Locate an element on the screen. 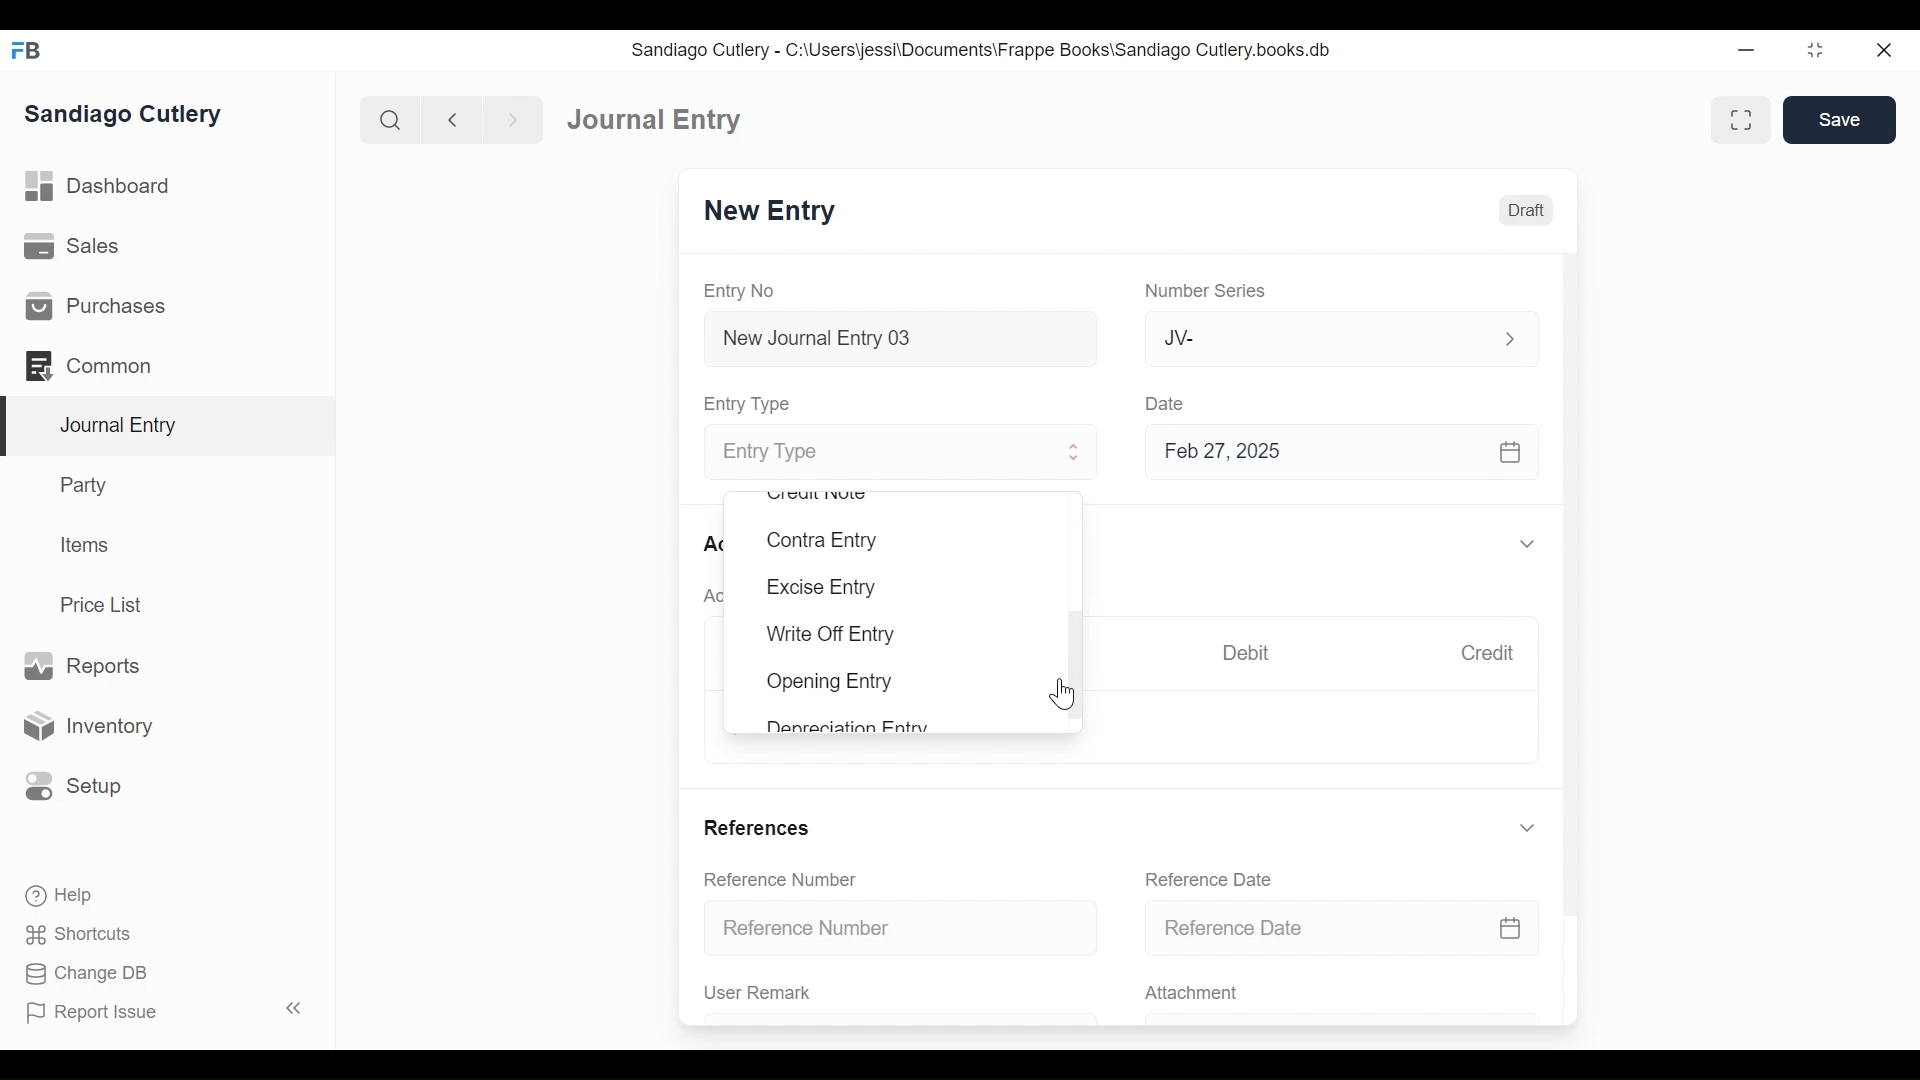 This screenshot has height=1080, width=1920. Reference Date is located at coordinates (1357, 927).